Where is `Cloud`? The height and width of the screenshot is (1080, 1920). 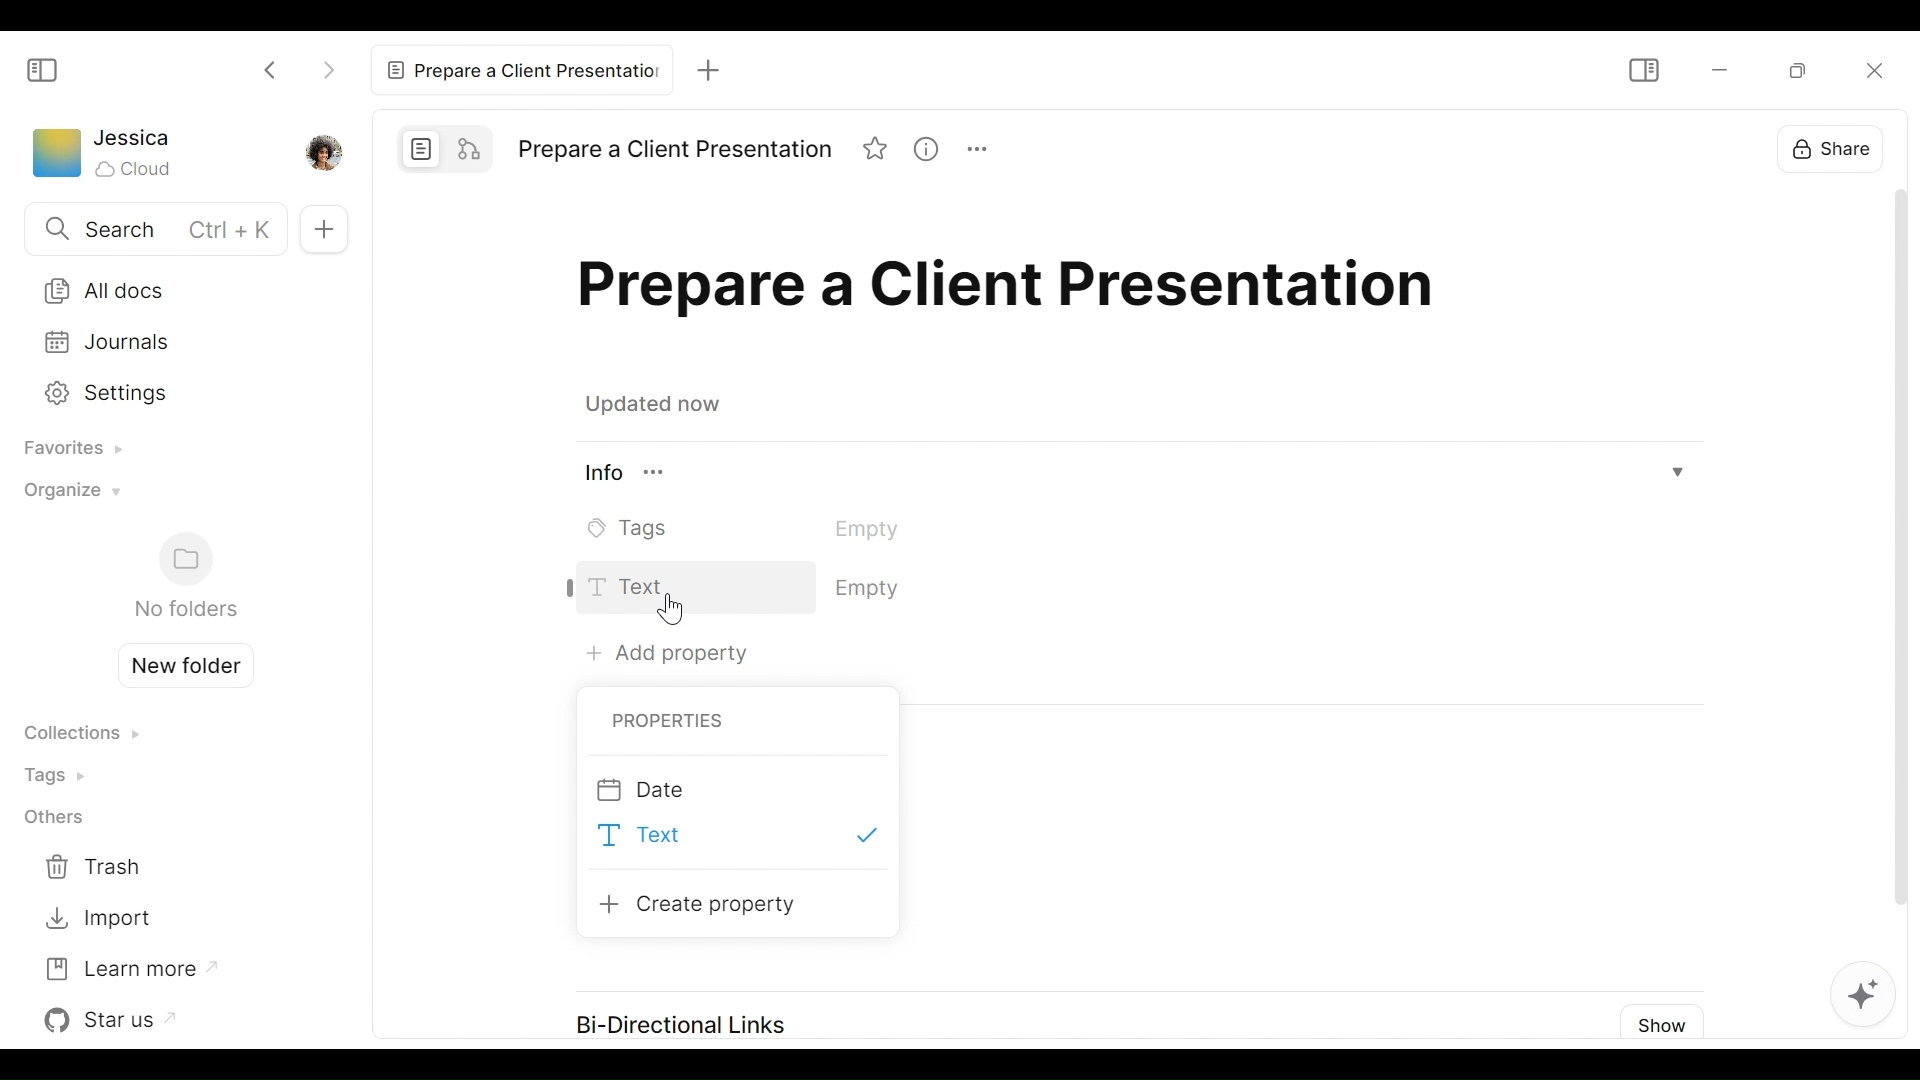
Cloud is located at coordinates (136, 169).